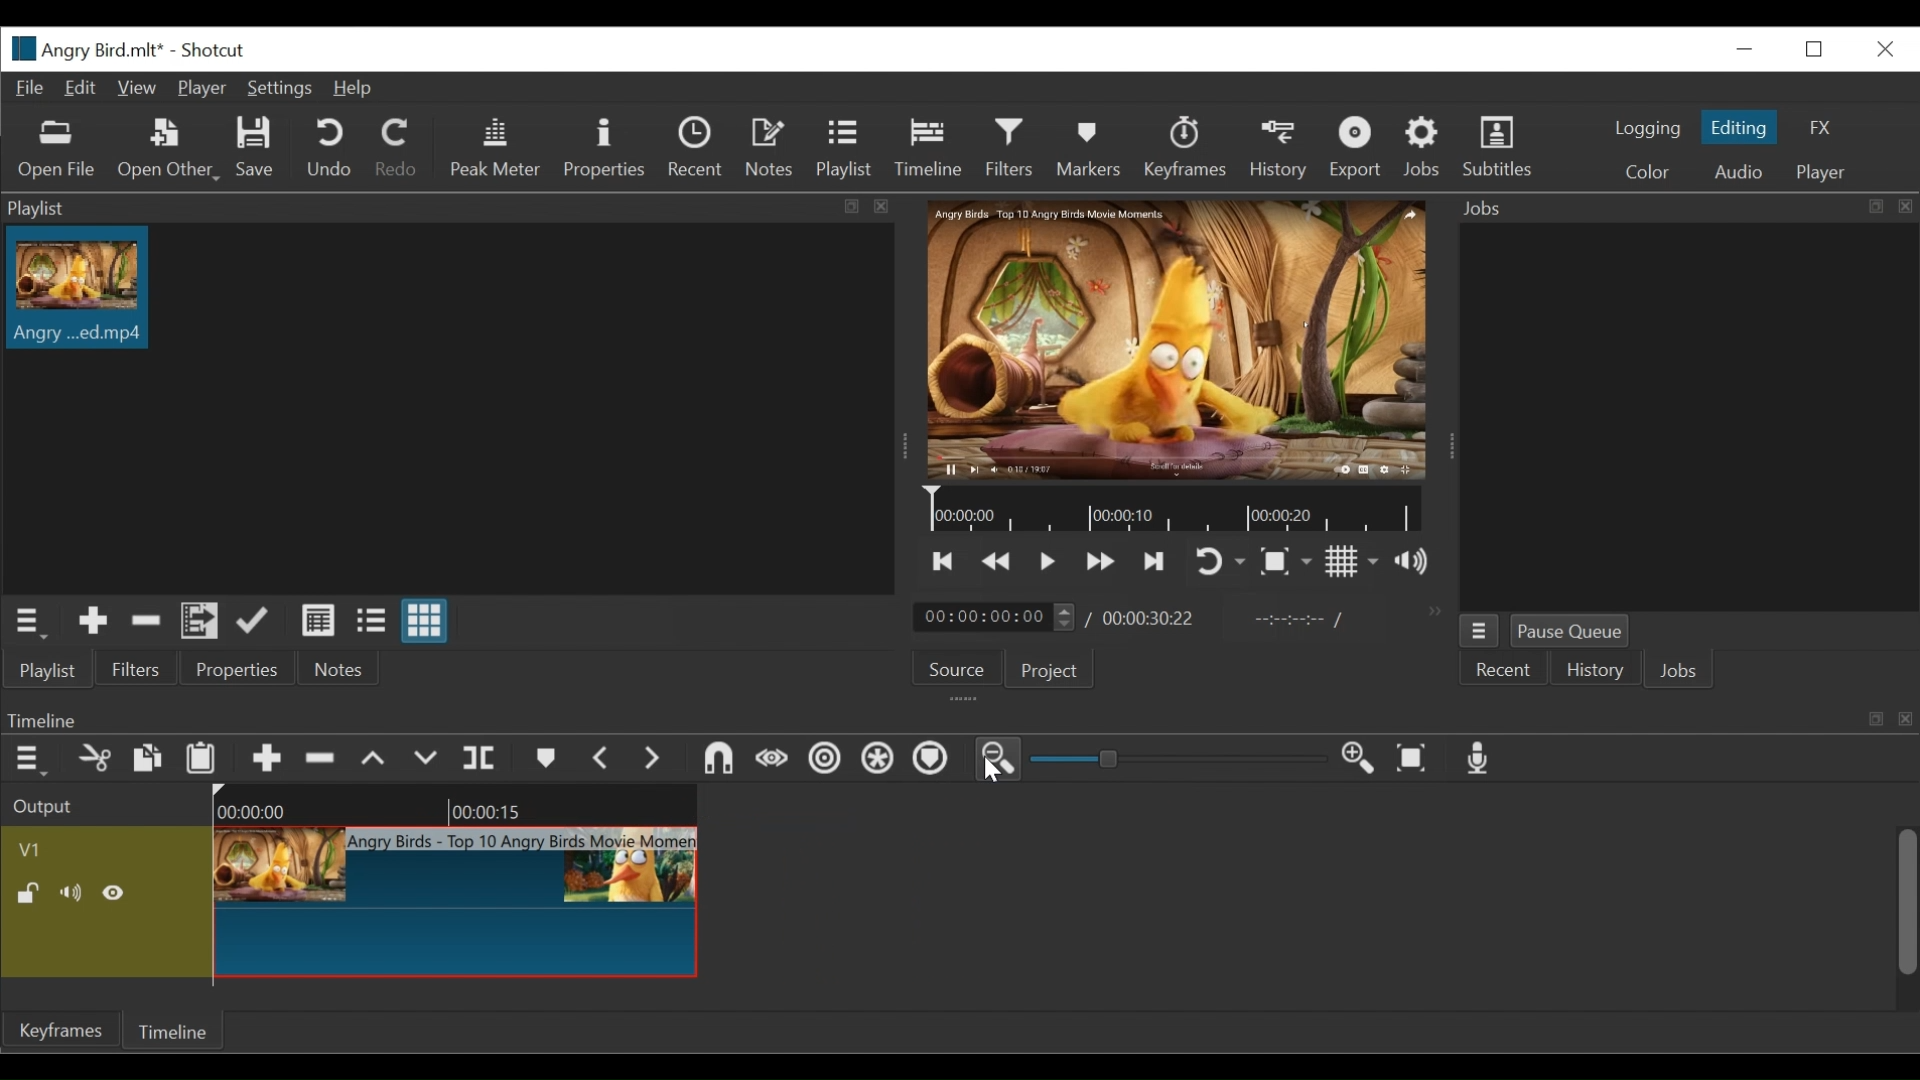 The width and height of the screenshot is (1920, 1080). I want to click on lift, so click(376, 758).